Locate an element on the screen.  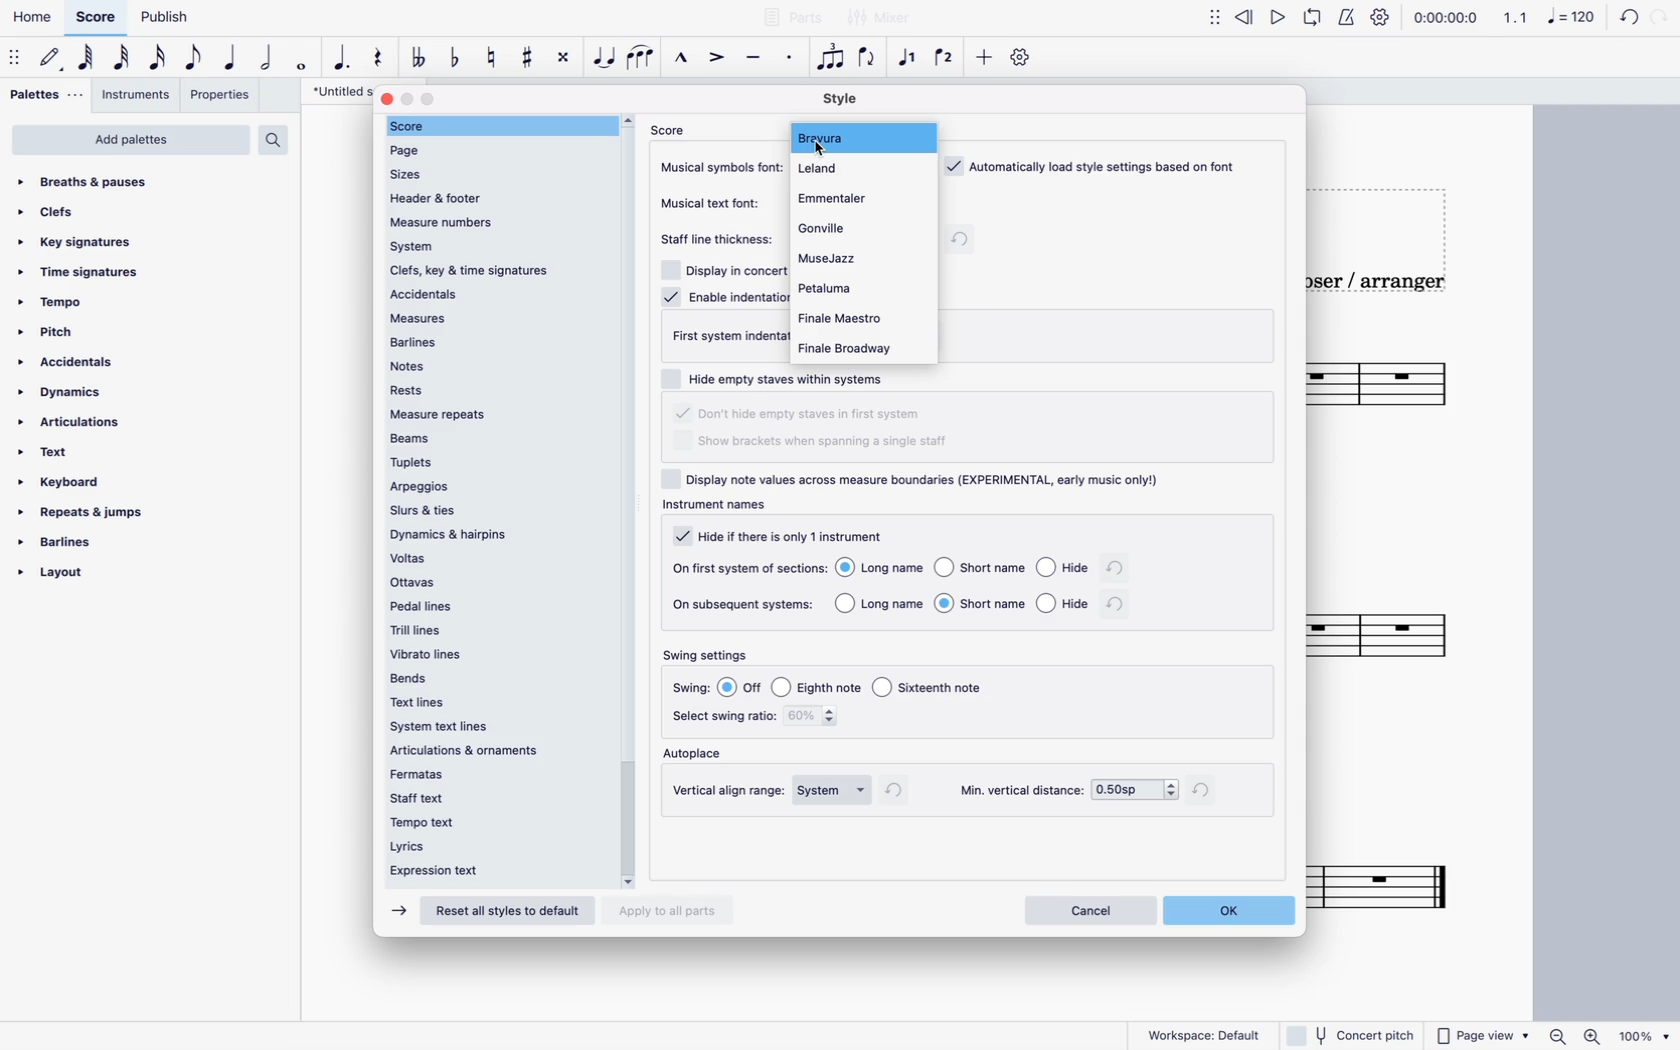
staccato is located at coordinates (789, 64).